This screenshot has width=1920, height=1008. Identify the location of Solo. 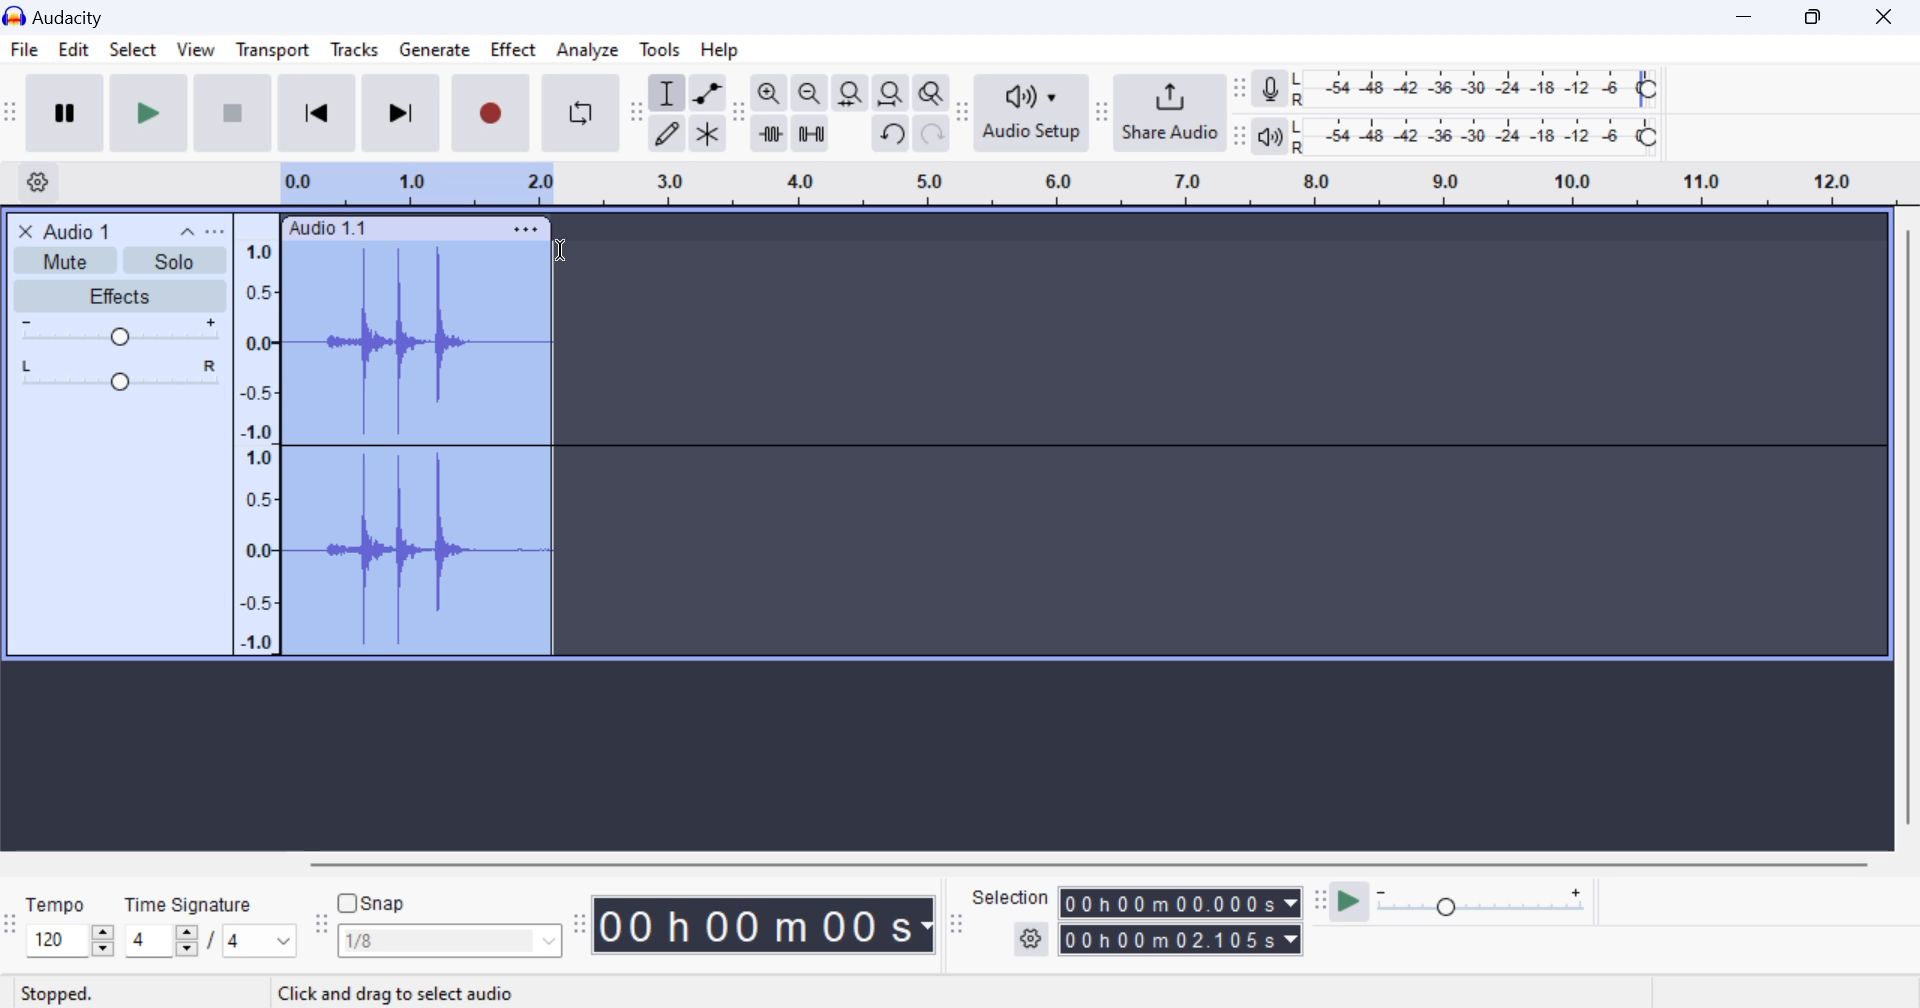
(176, 261).